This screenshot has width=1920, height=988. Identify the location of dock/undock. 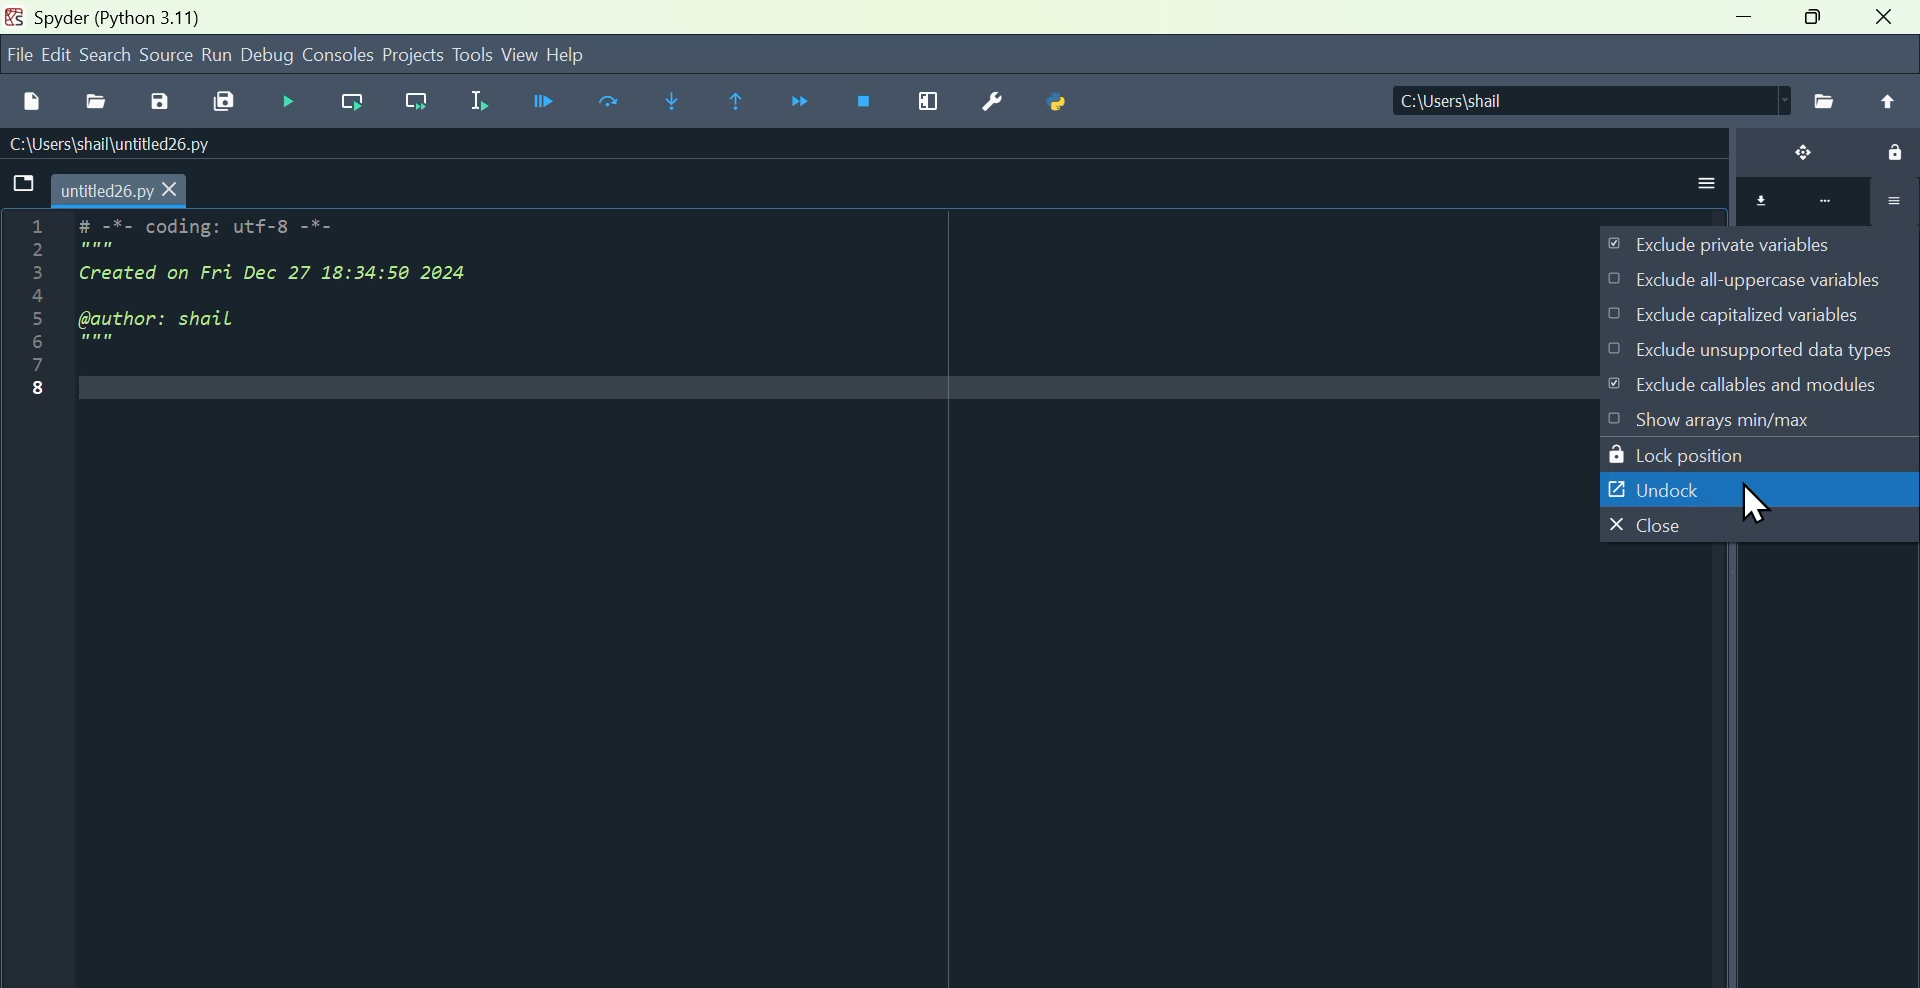
(1790, 155).